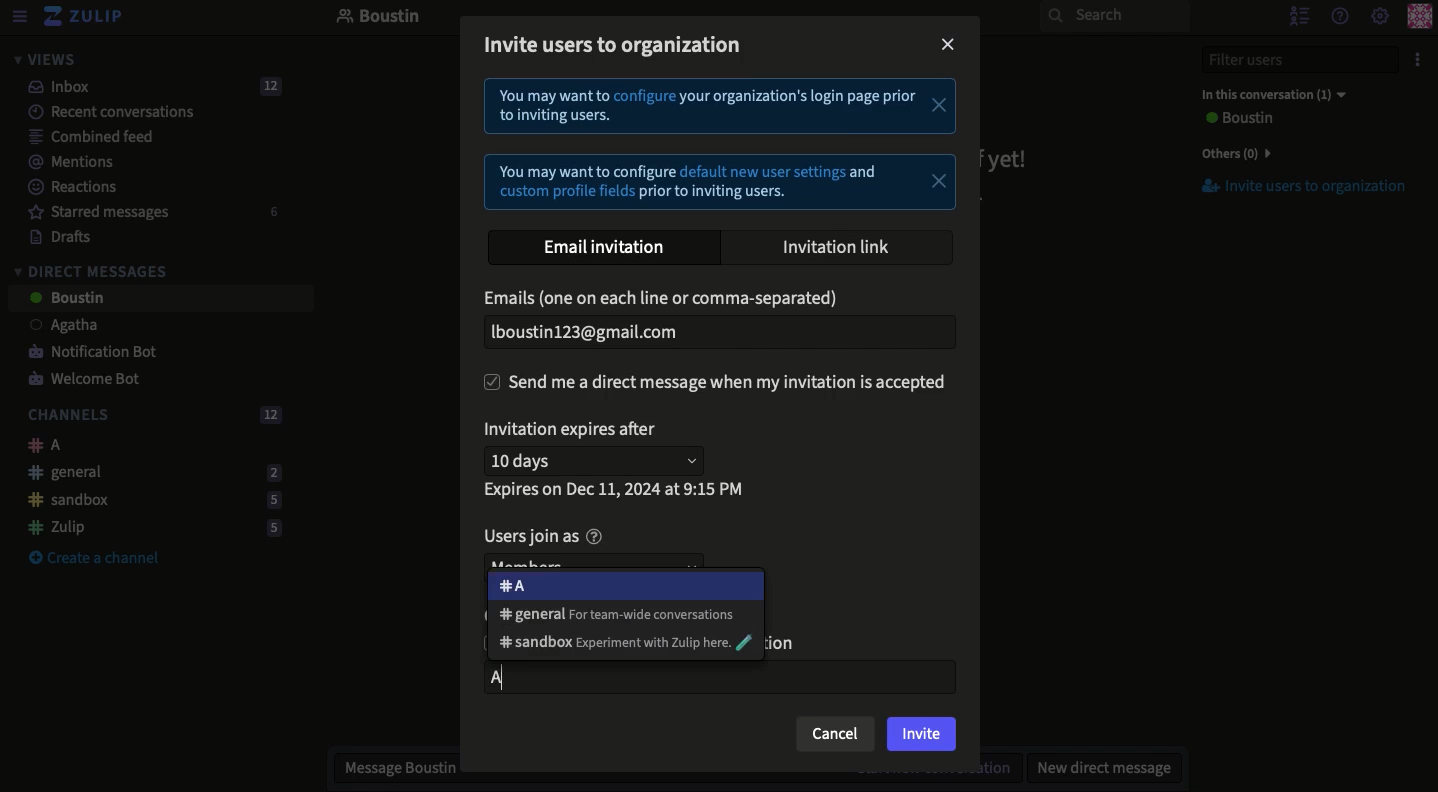 This screenshot has width=1438, height=792. What do you see at coordinates (1232, 153) in the screenshot?
I see `Others` at bounding box center [1232, 153].